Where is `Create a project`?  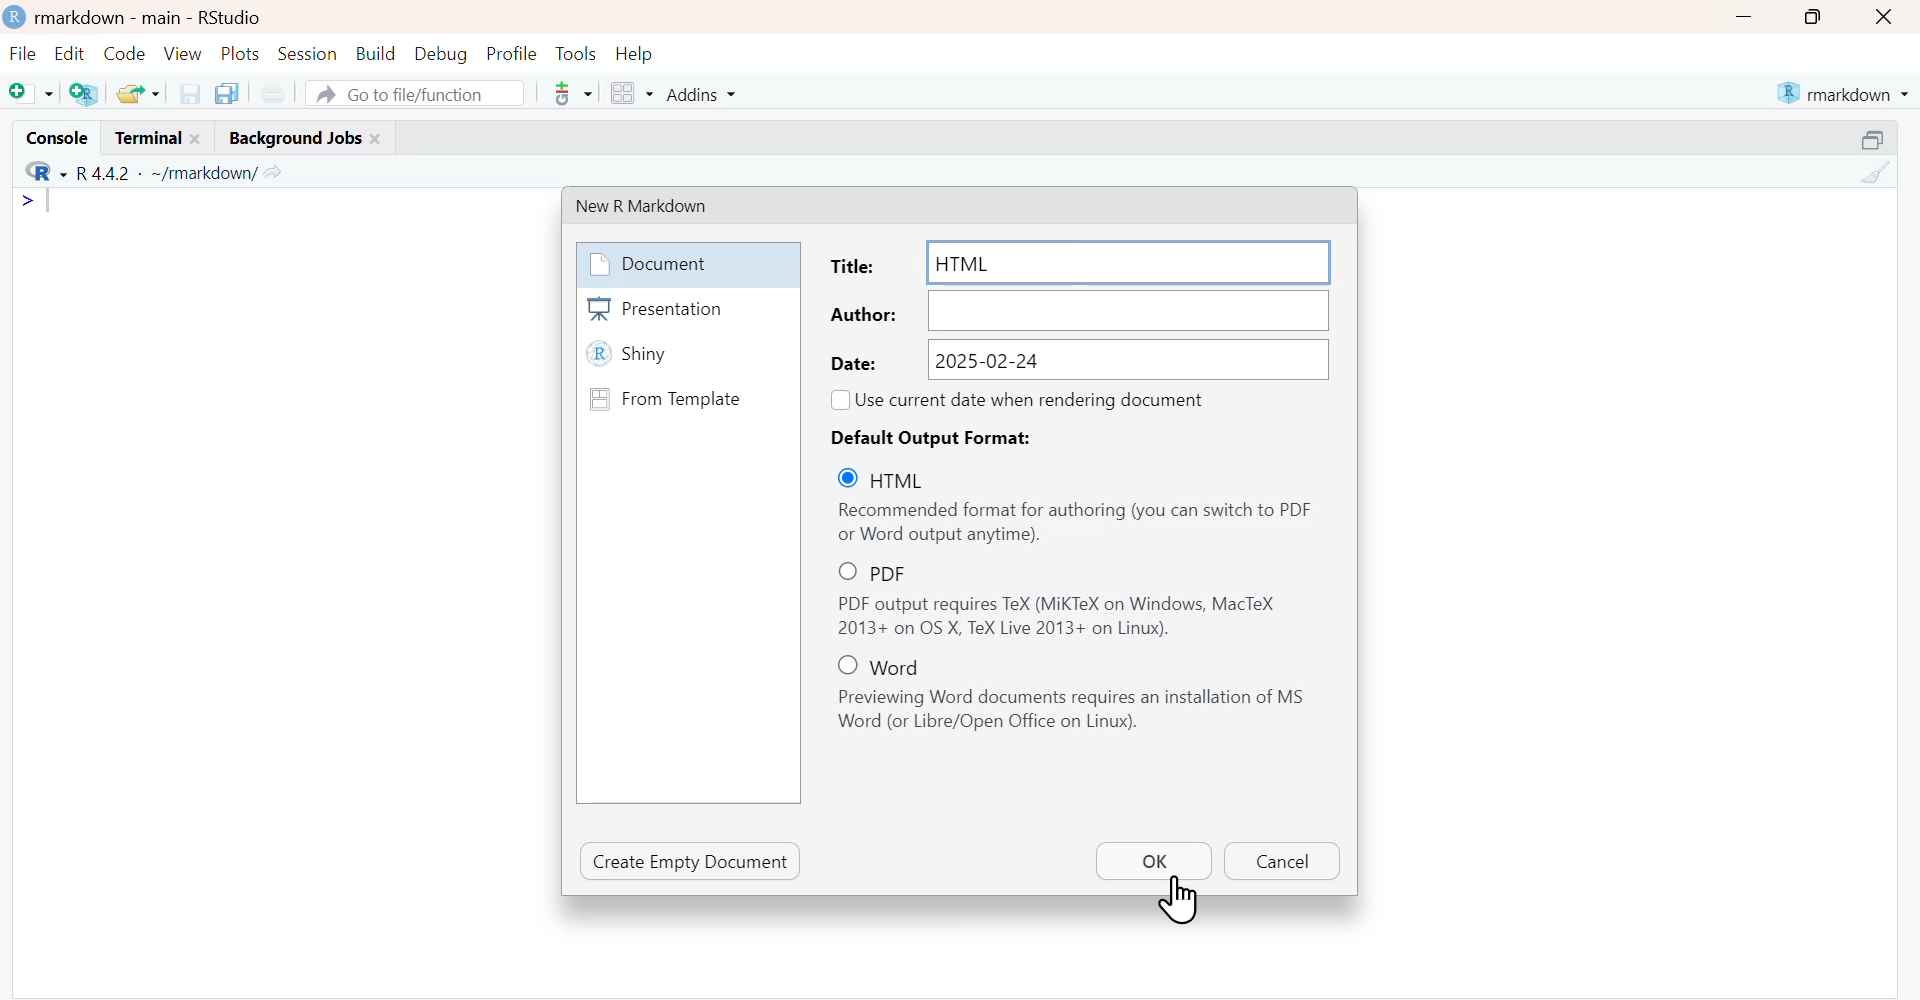
Create a project is located at coordinates (84, 92).